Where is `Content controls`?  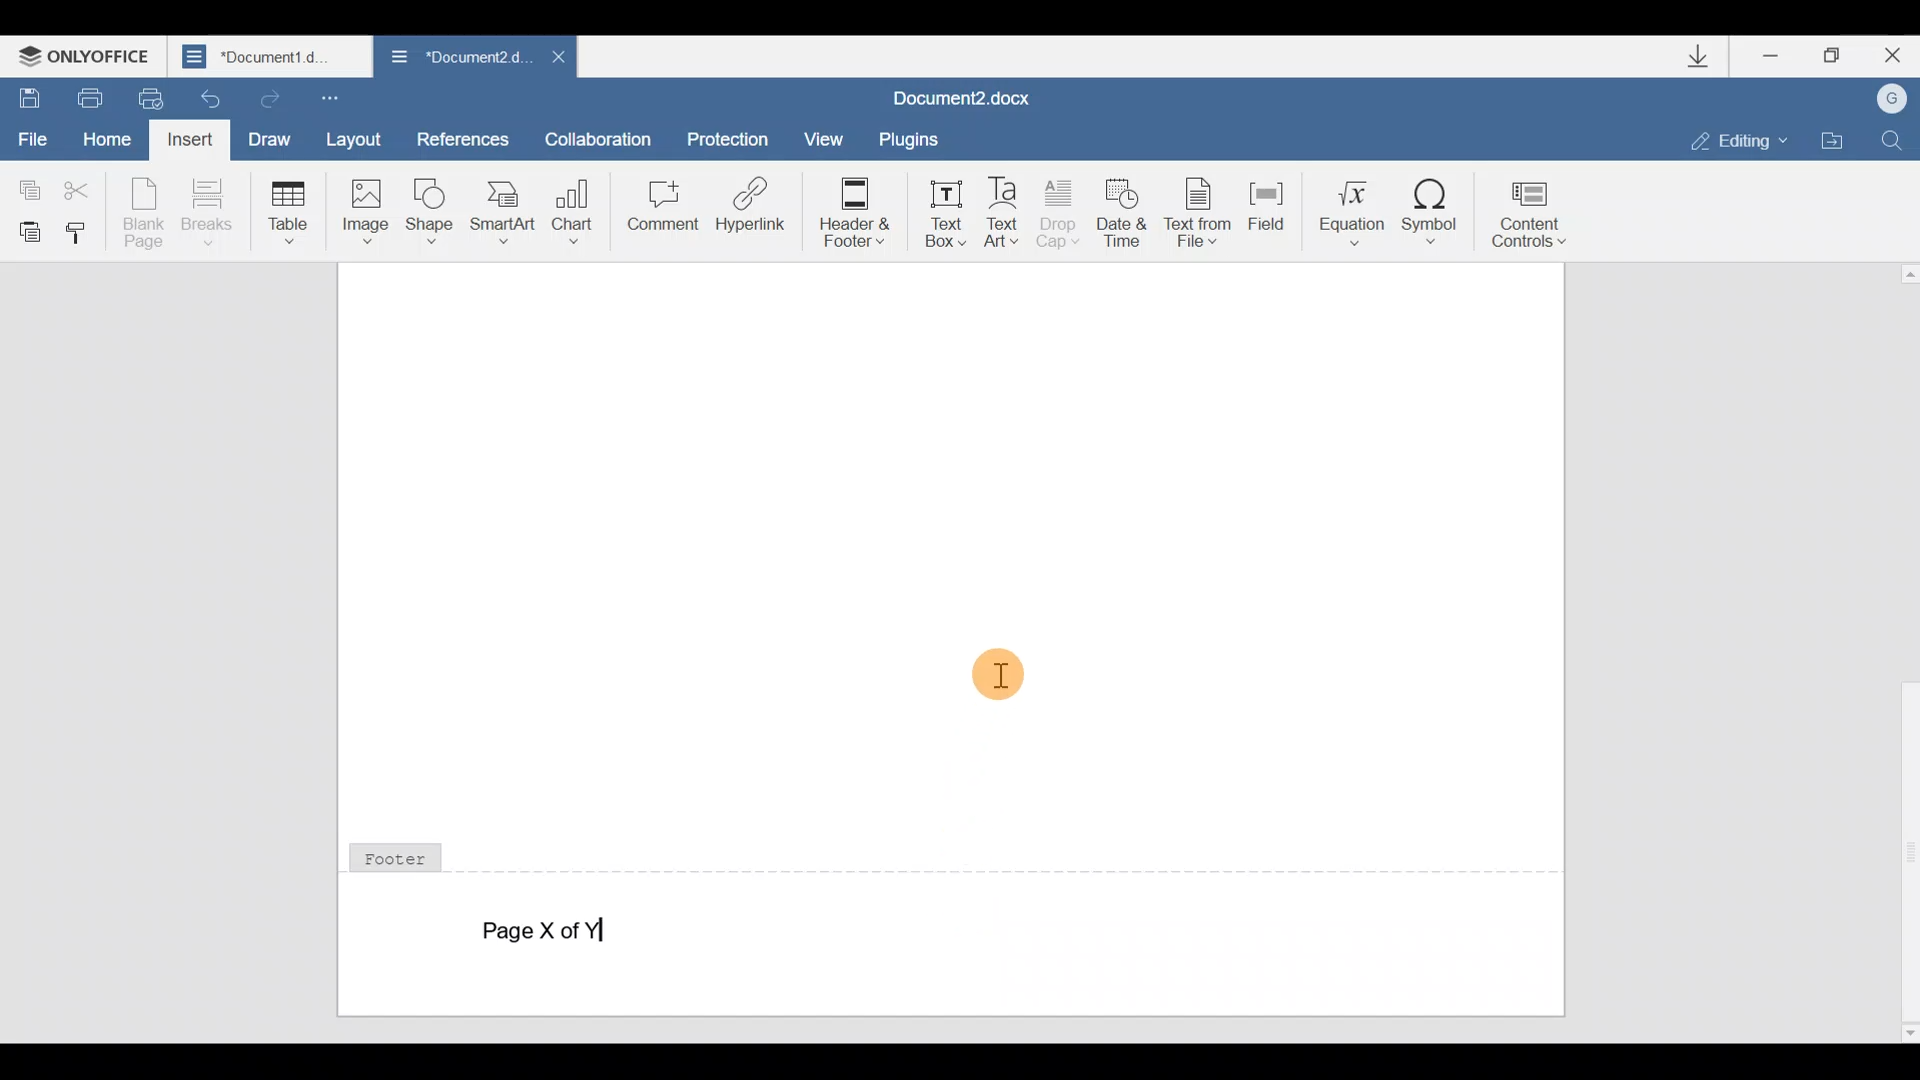
Content controls is located at coordinates (1540, 208).